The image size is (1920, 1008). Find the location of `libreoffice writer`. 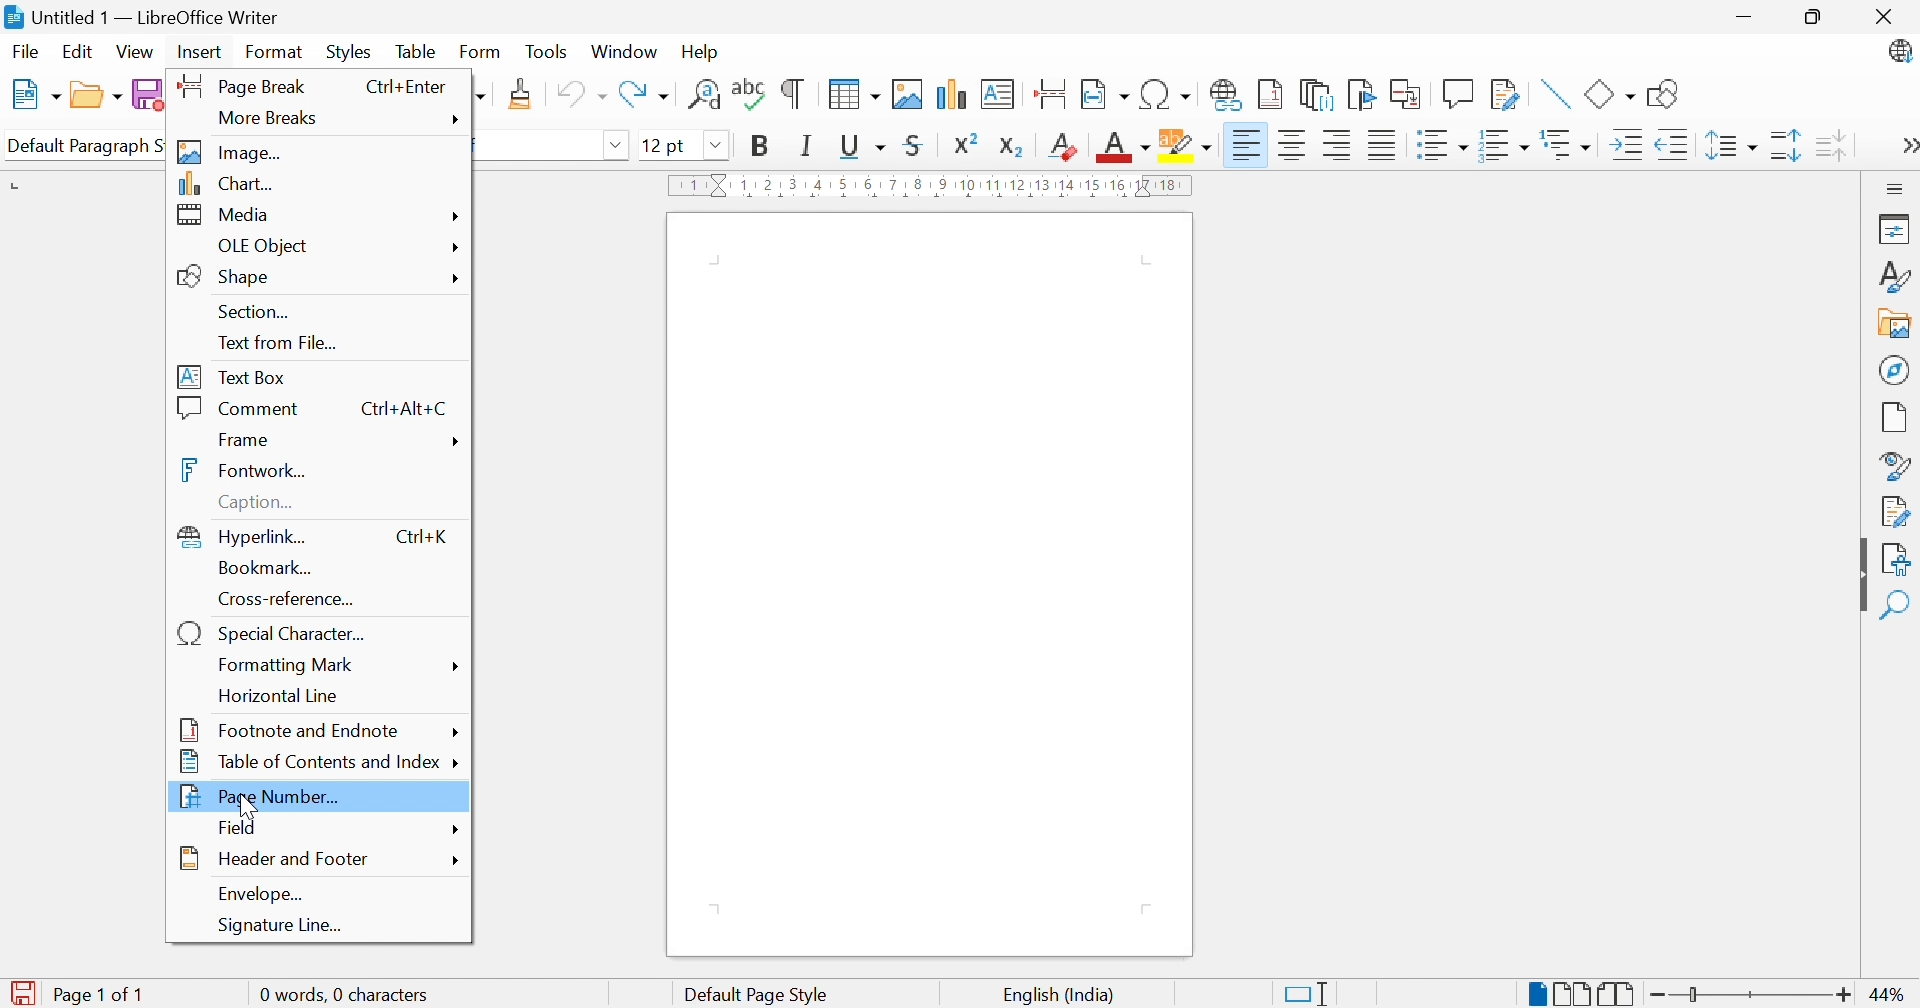

libreoffice writer is located at coordinates (12, 17).